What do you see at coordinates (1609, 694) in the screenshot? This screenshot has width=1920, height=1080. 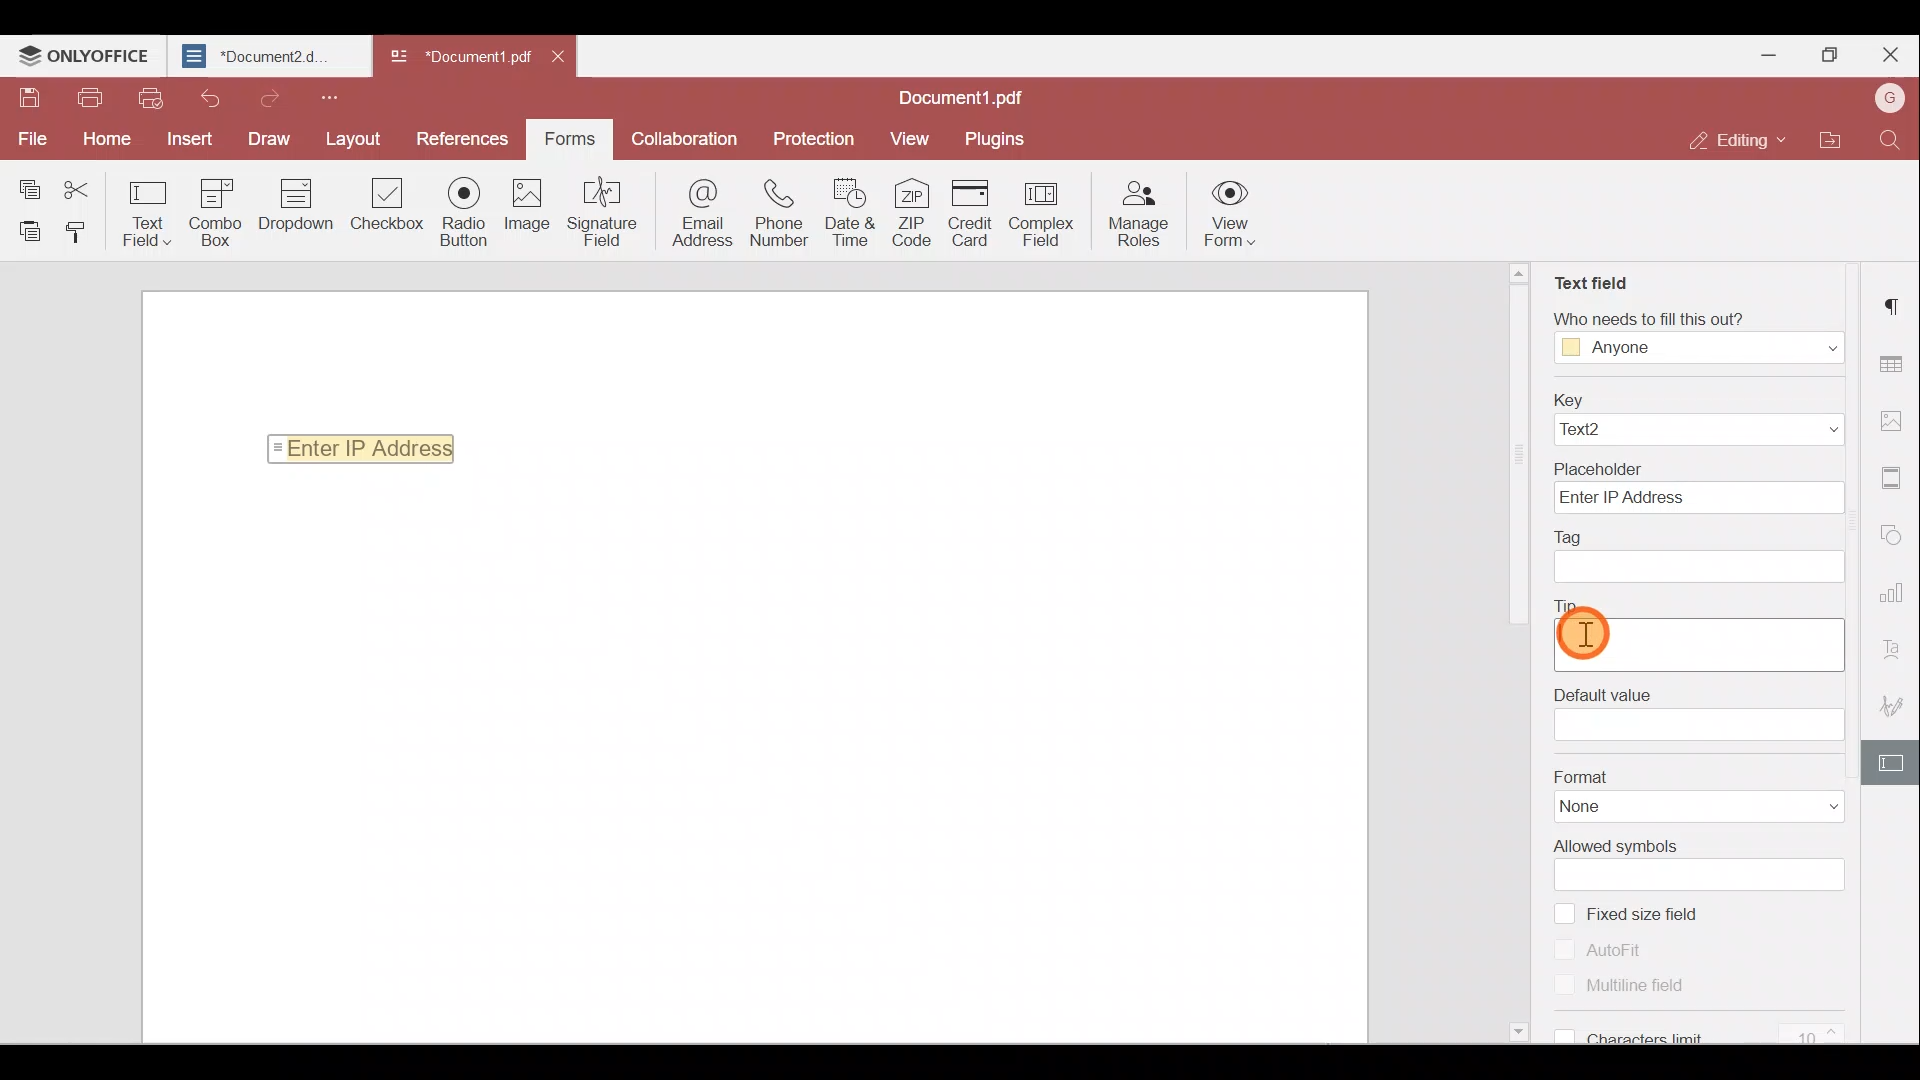 I see `tip filed` at bounding box center [1609, 694].